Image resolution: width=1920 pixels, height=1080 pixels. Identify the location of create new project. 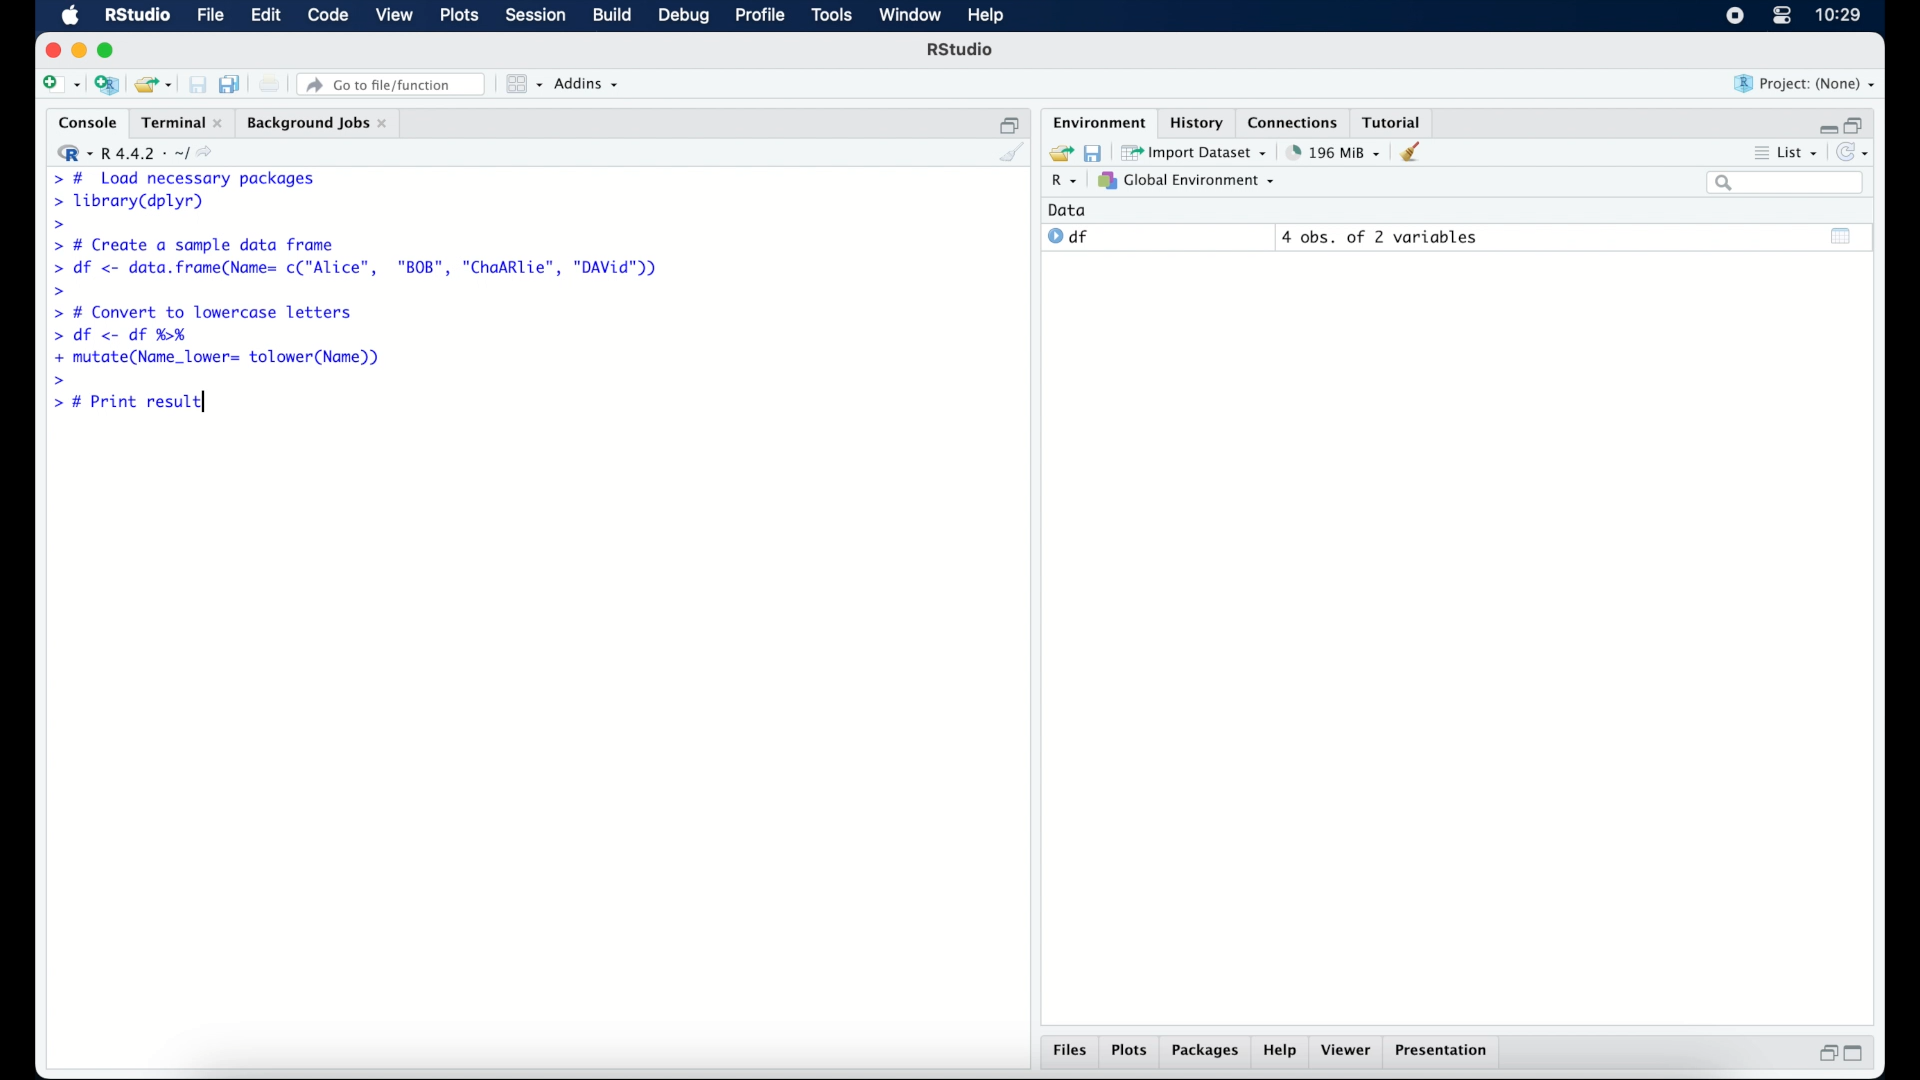
(107, 86).